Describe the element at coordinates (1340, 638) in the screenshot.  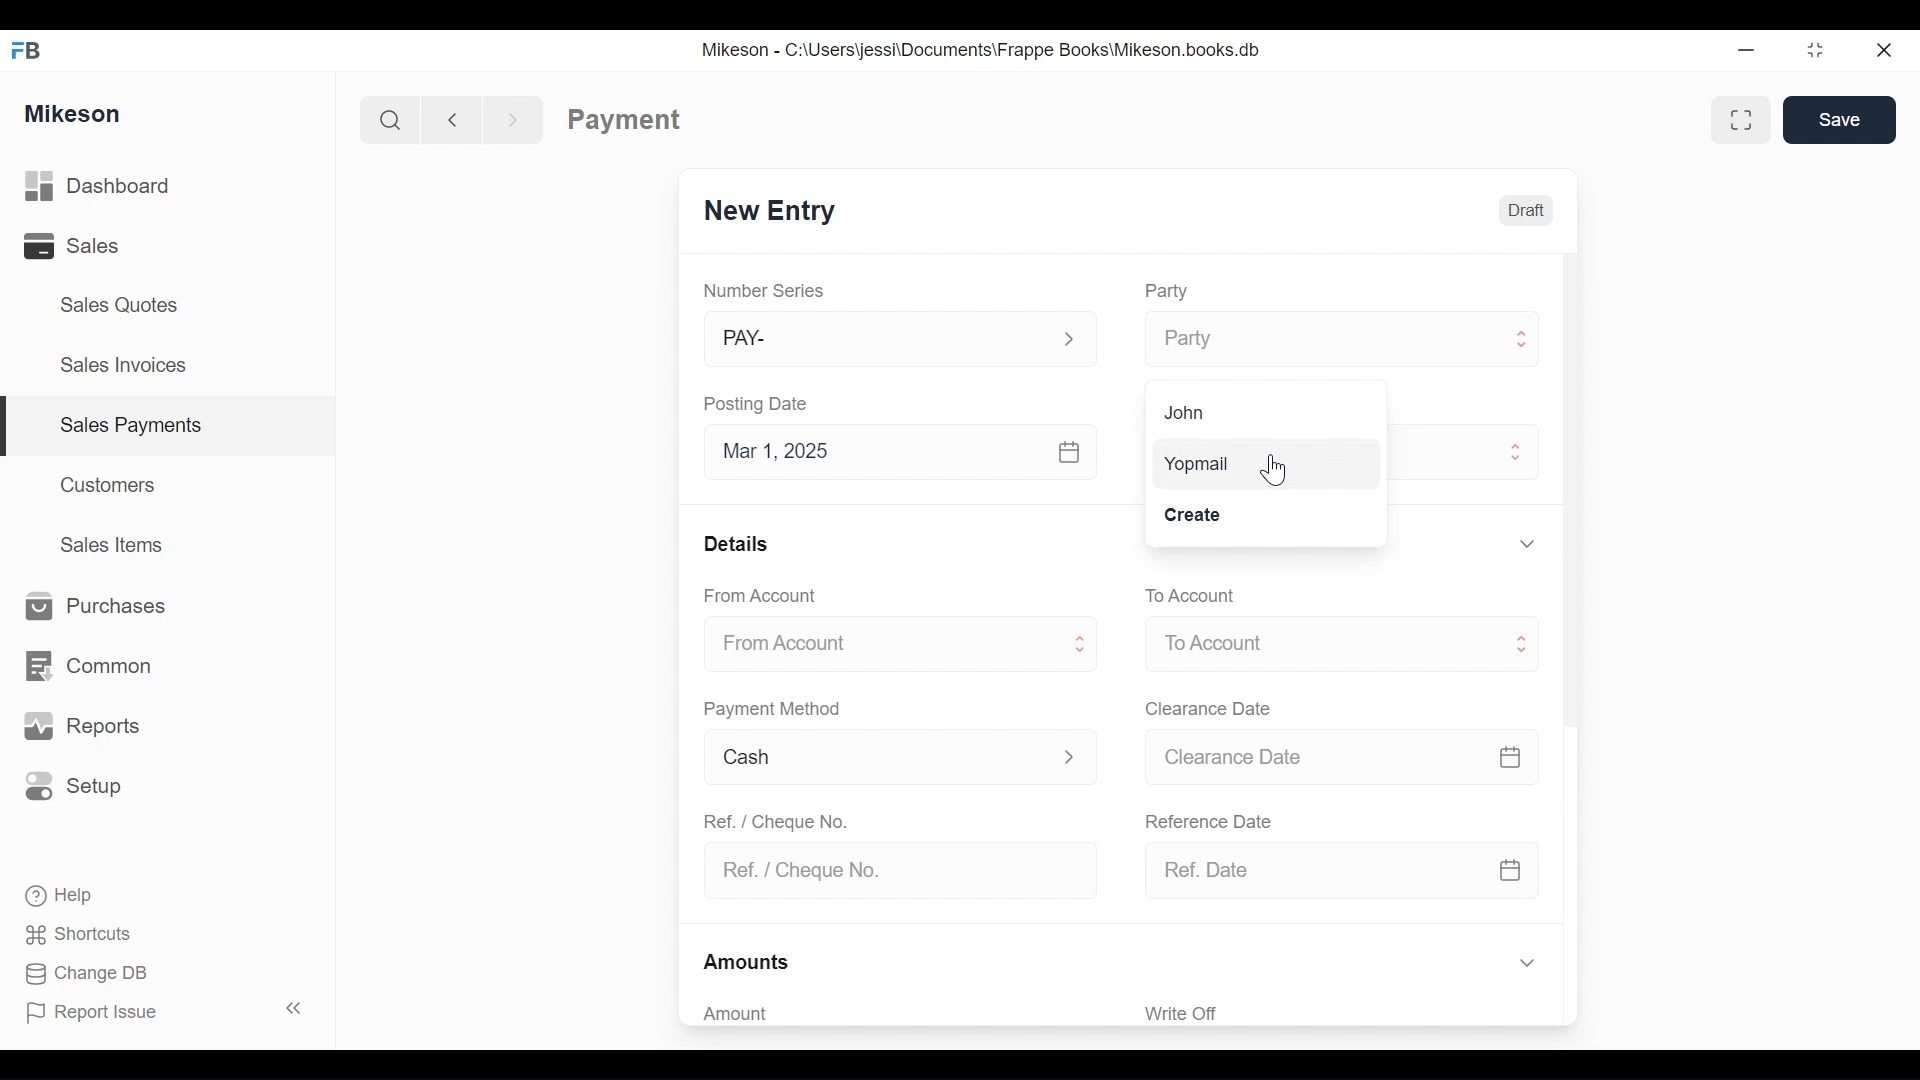
I see `` at that location.